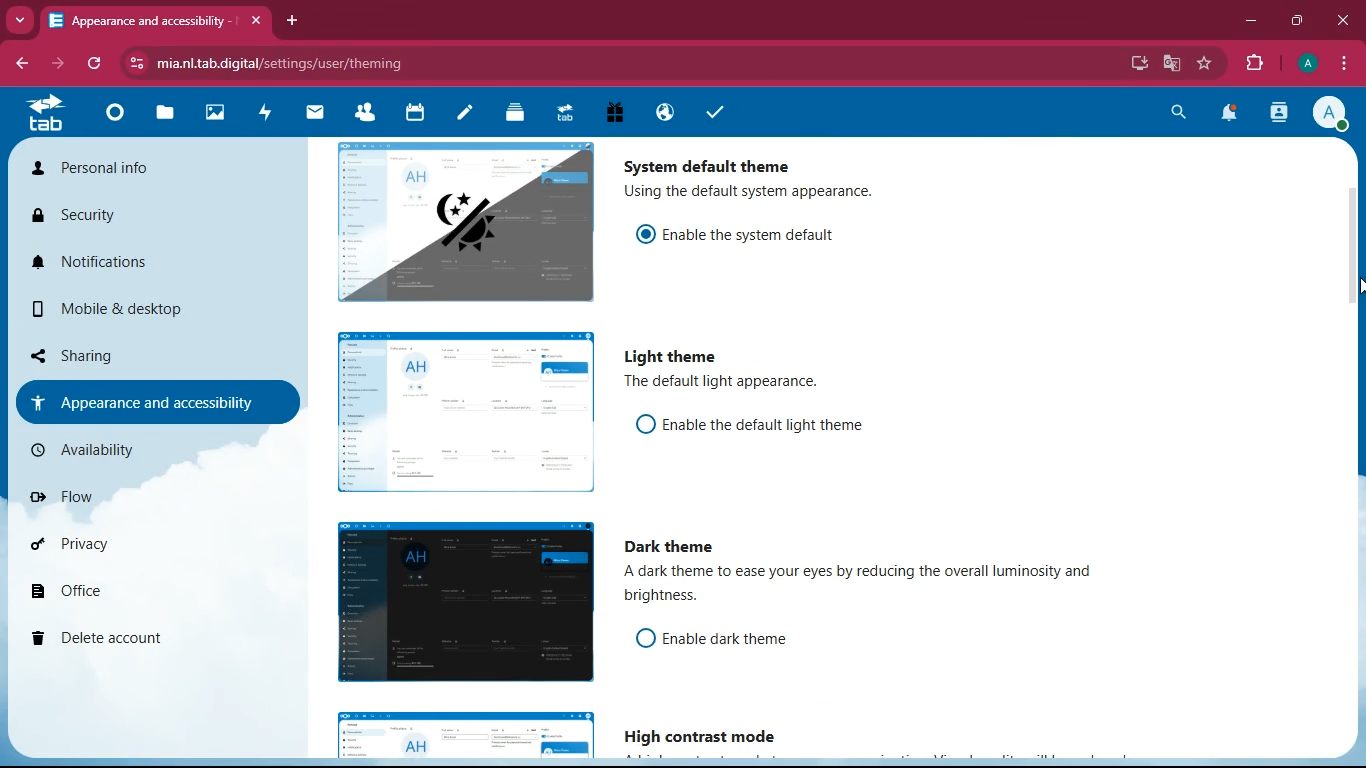 The width and height of the screenshot is (1366, 768). Describe the element at coordinates (1299, 21) in the screenshot. I see `maximize` at that location.